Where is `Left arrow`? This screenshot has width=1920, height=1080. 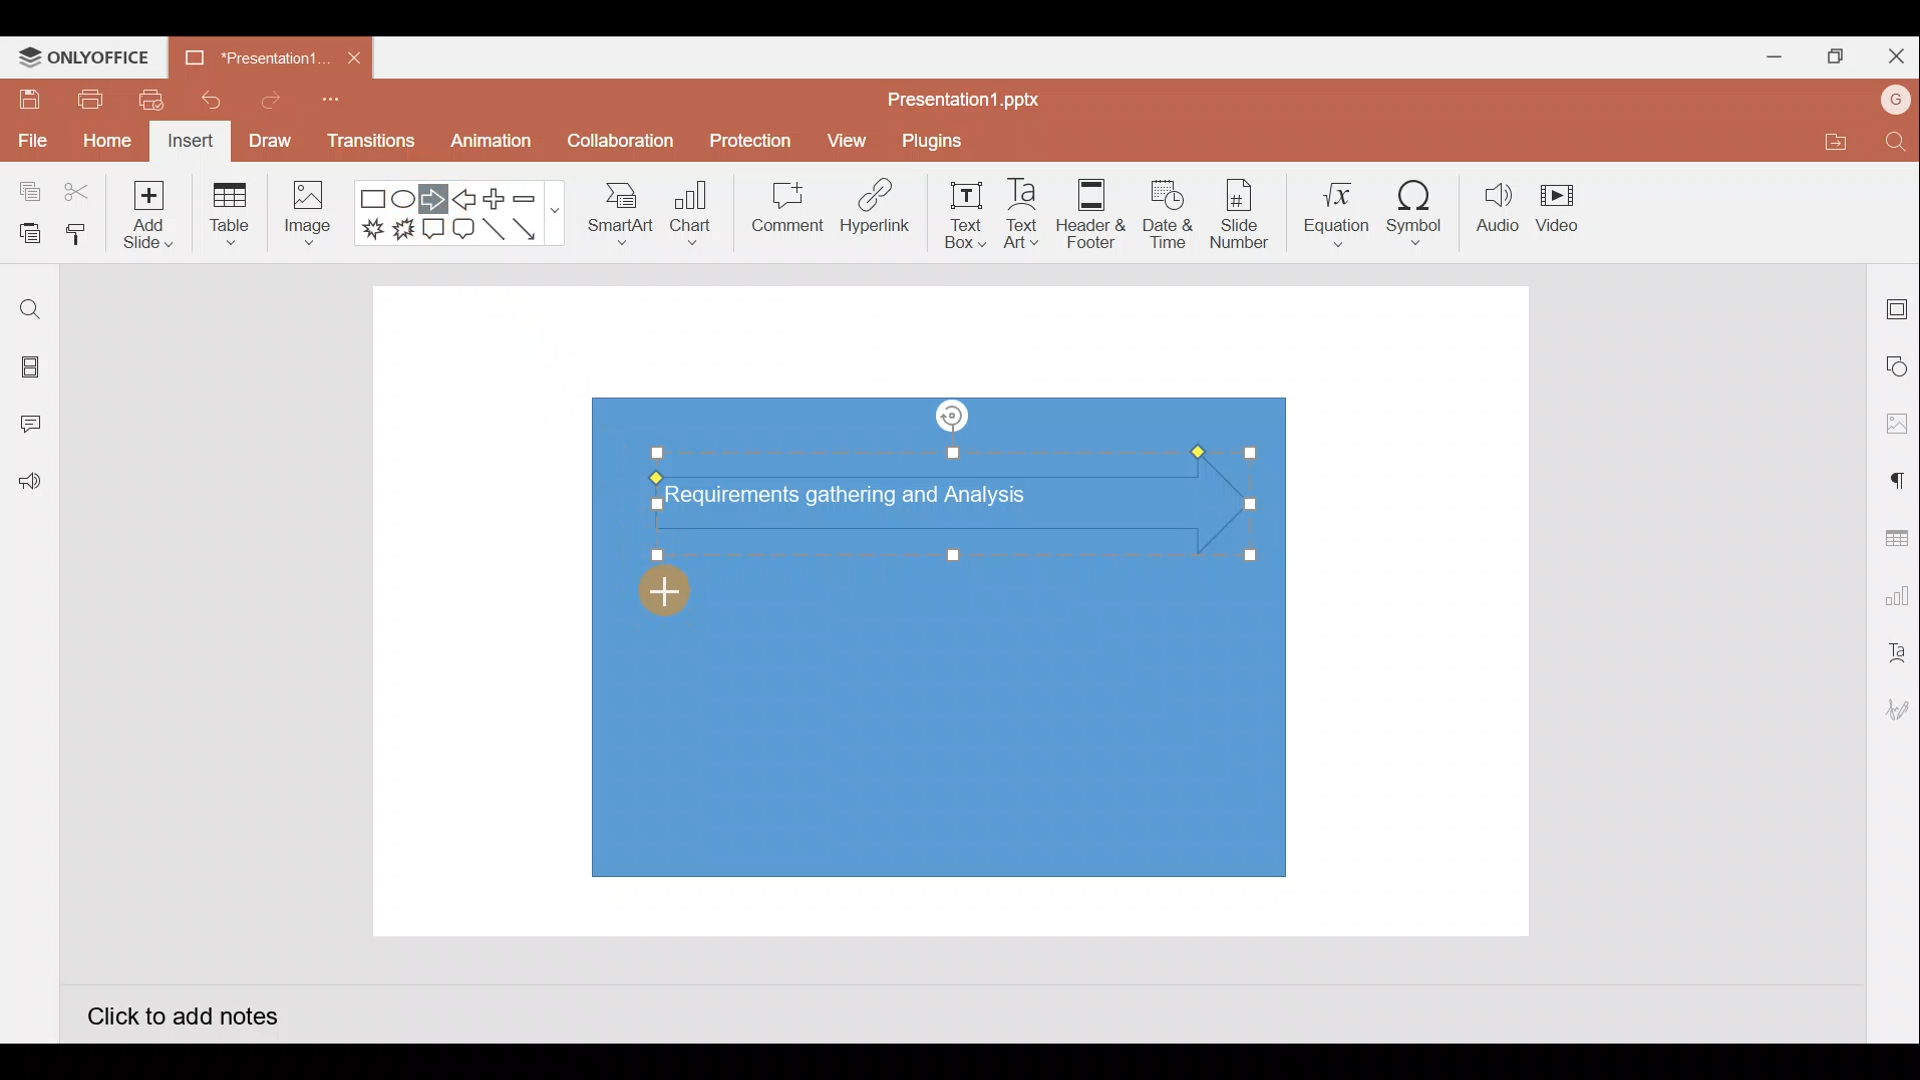
Left arrow is located at coordinates (466, 199).